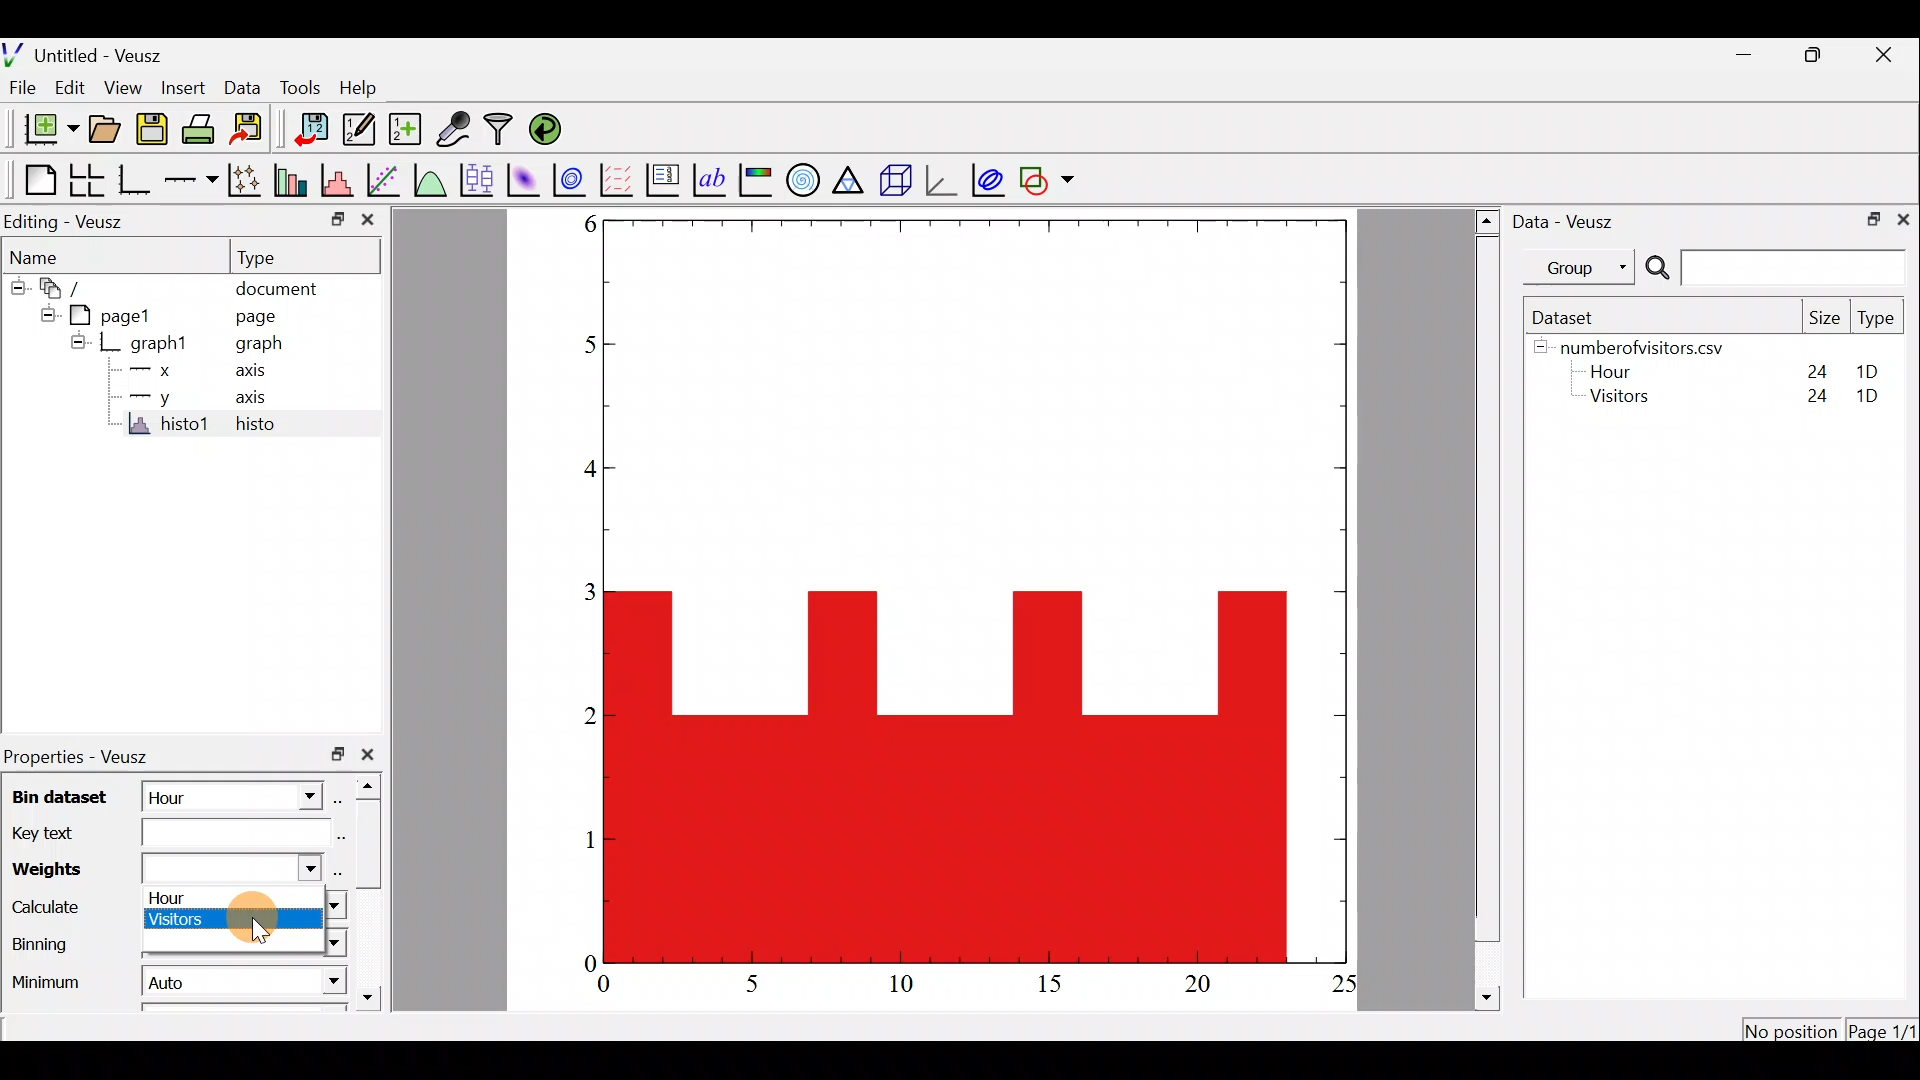 The height and width of the screenshot is (1080, 1920). Describe the element at coordinates (259, 317) in the screenshot. I see `page` at that location.